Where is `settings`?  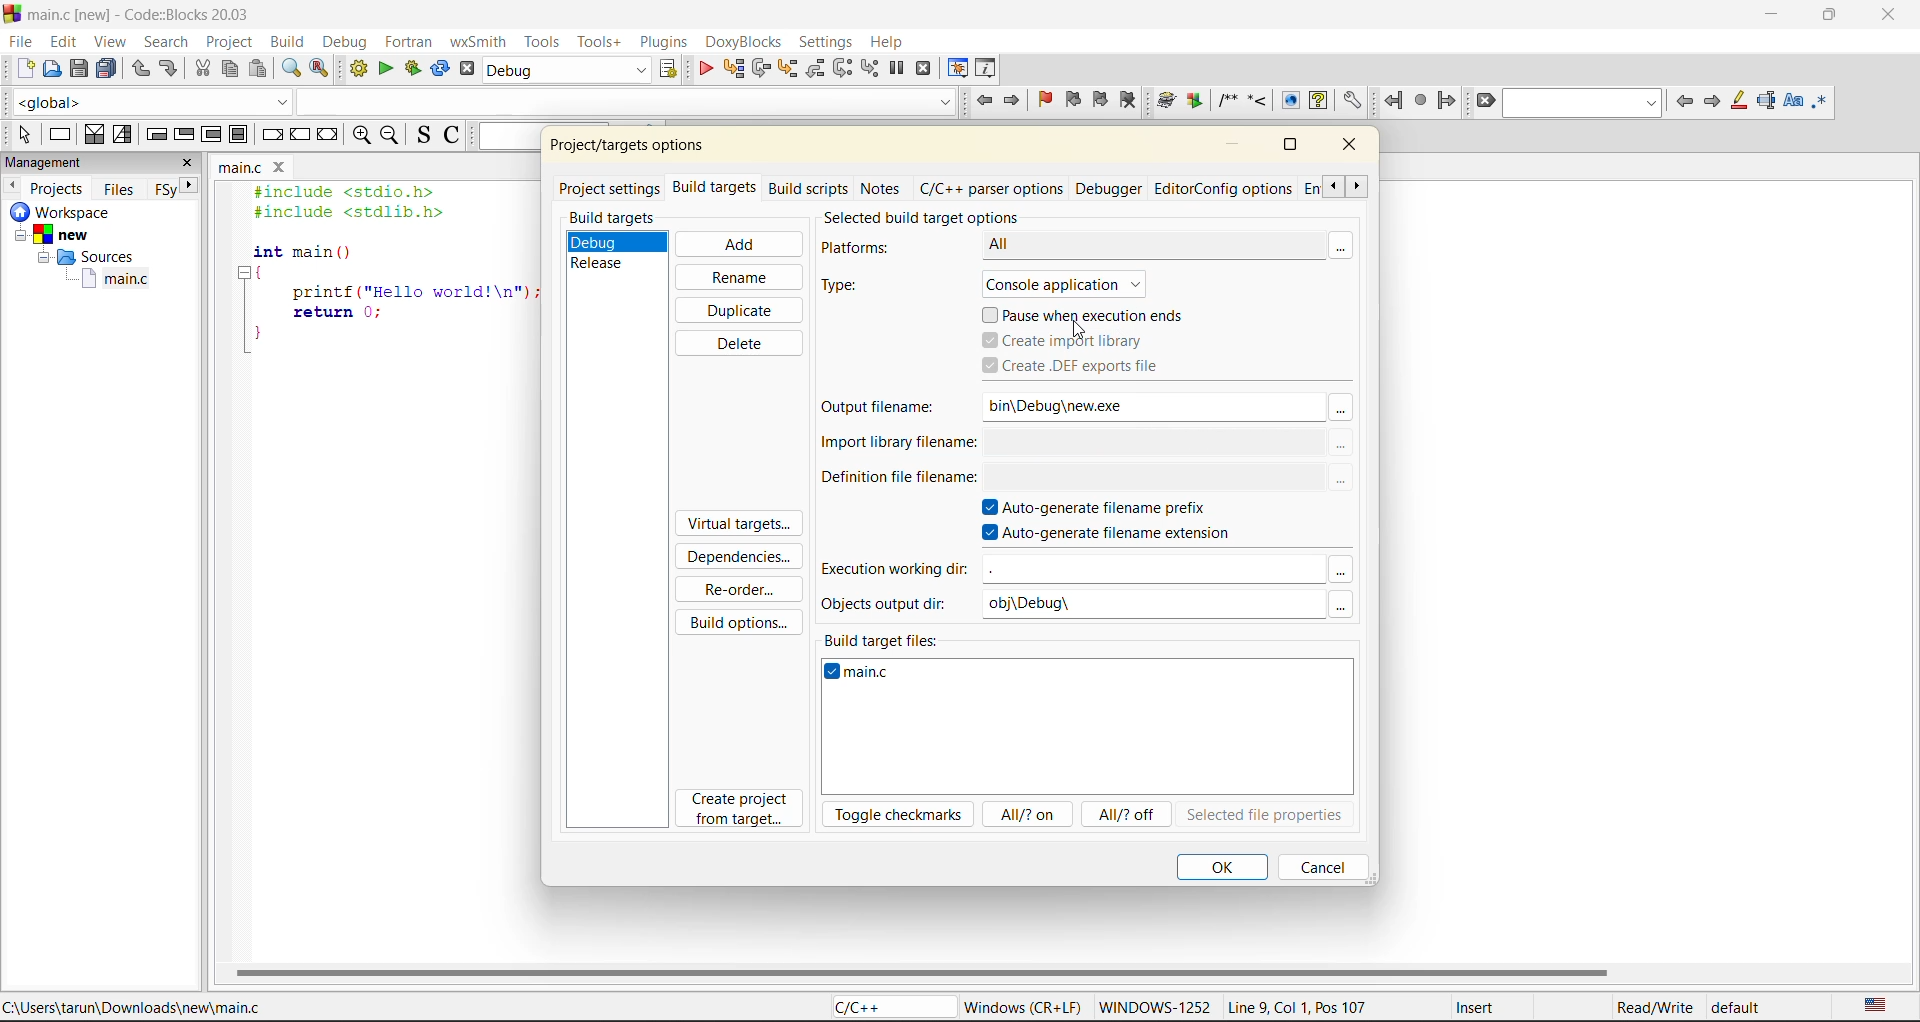
settings is located at coordinates (827, 43).